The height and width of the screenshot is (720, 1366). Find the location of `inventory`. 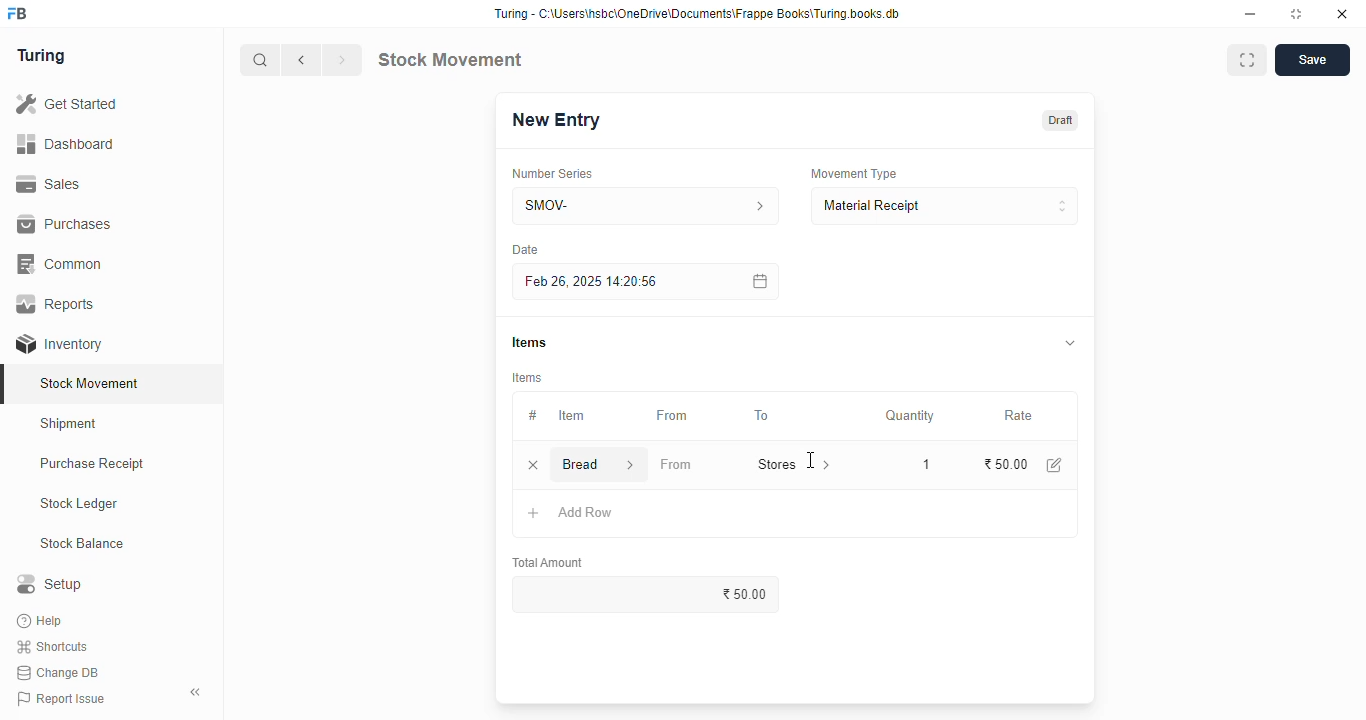

inventory is located at coordinates (59, 344).